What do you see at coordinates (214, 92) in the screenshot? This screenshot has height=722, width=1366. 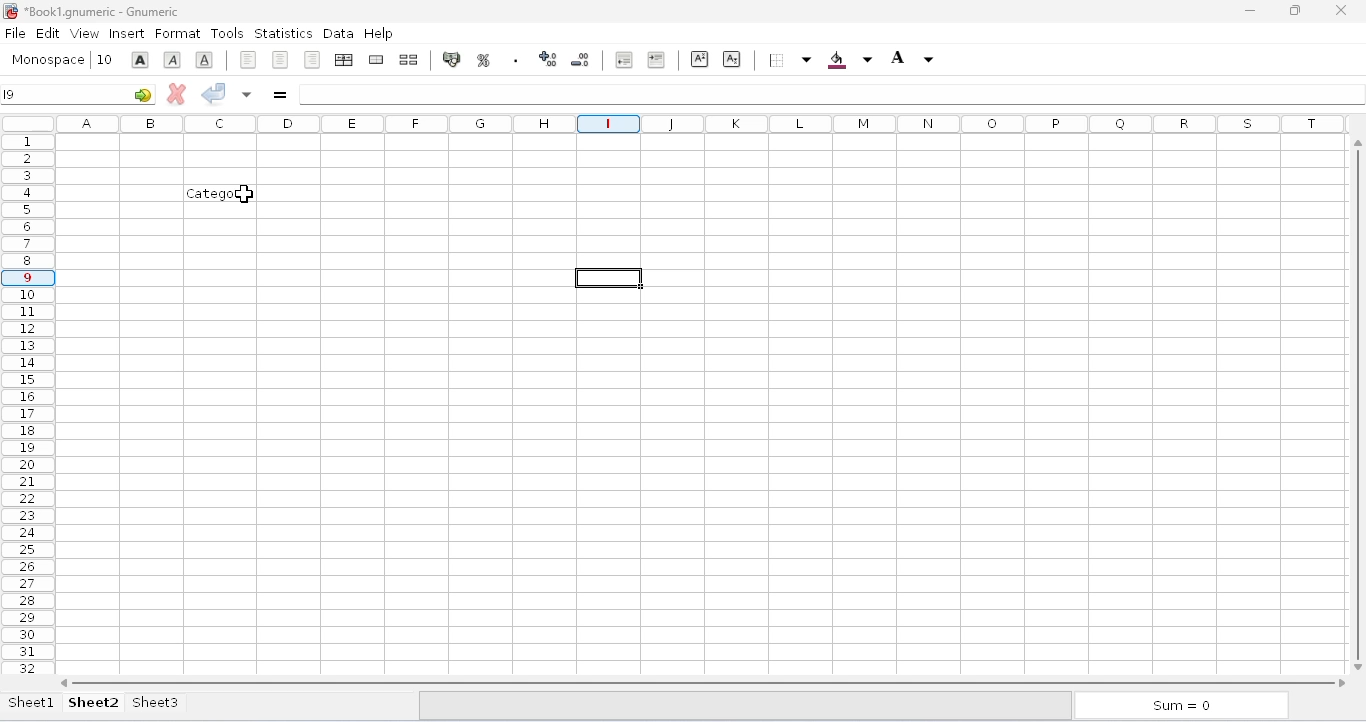 I see `accept change` at bounding box center [214, 92].